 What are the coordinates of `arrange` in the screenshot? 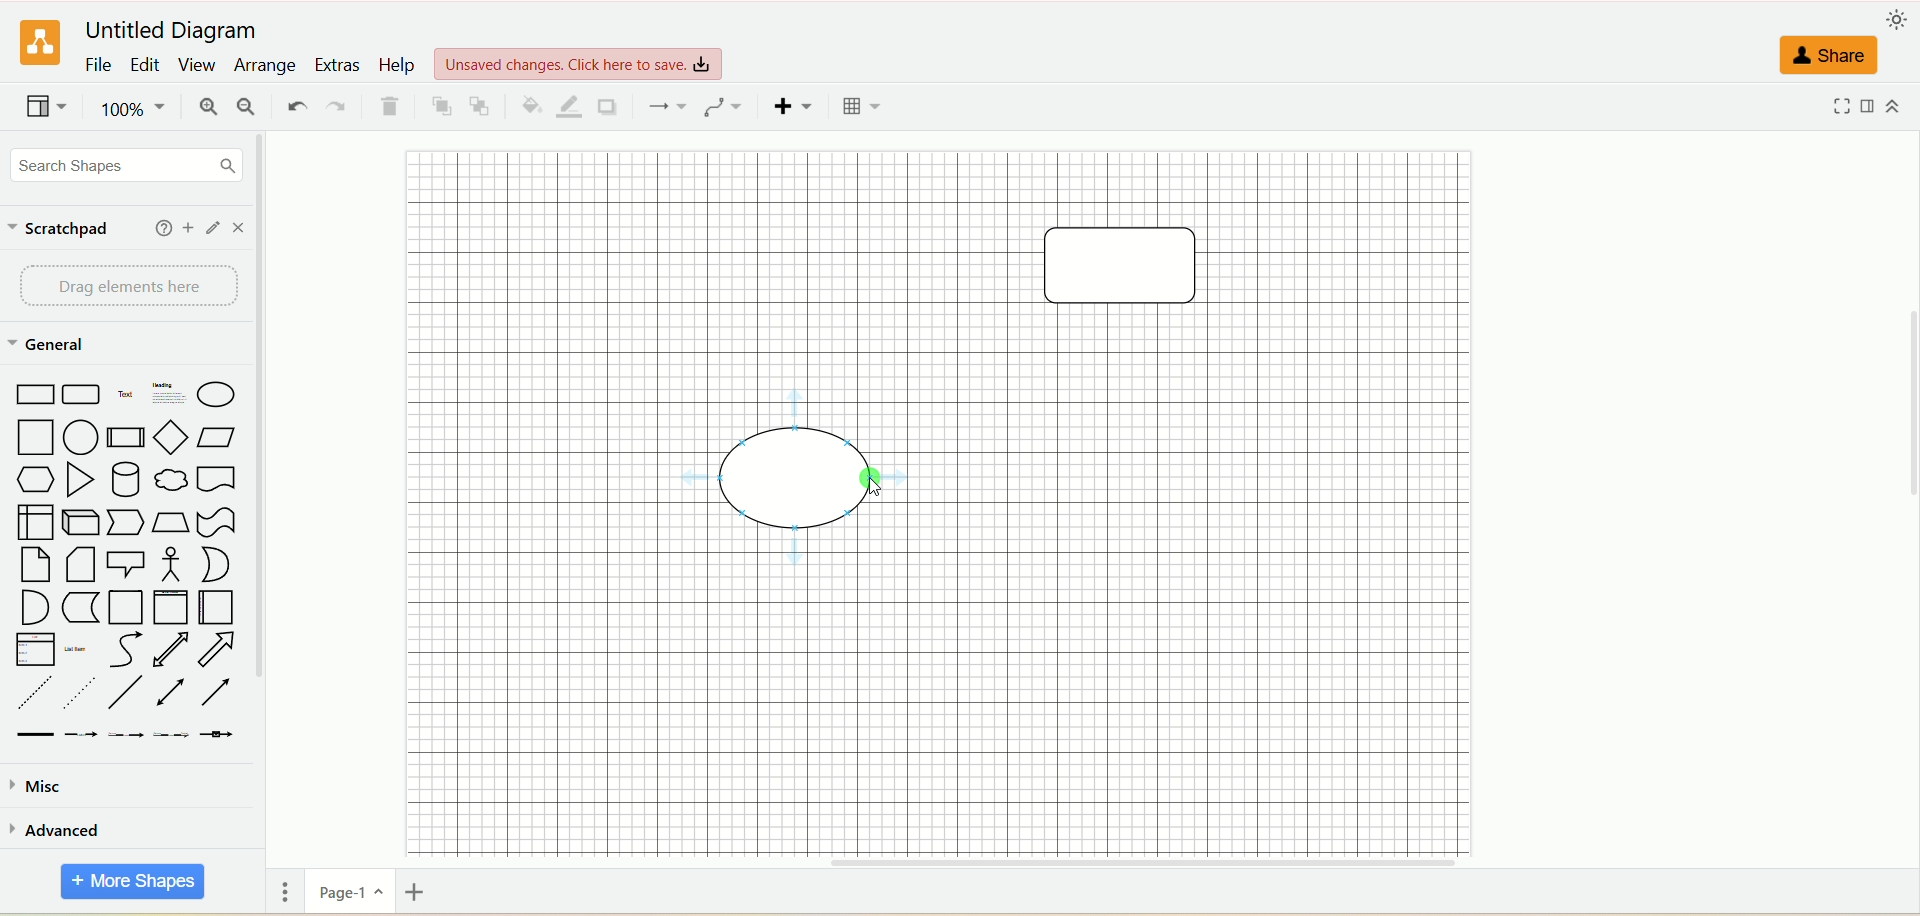 It's located at (267, 64).